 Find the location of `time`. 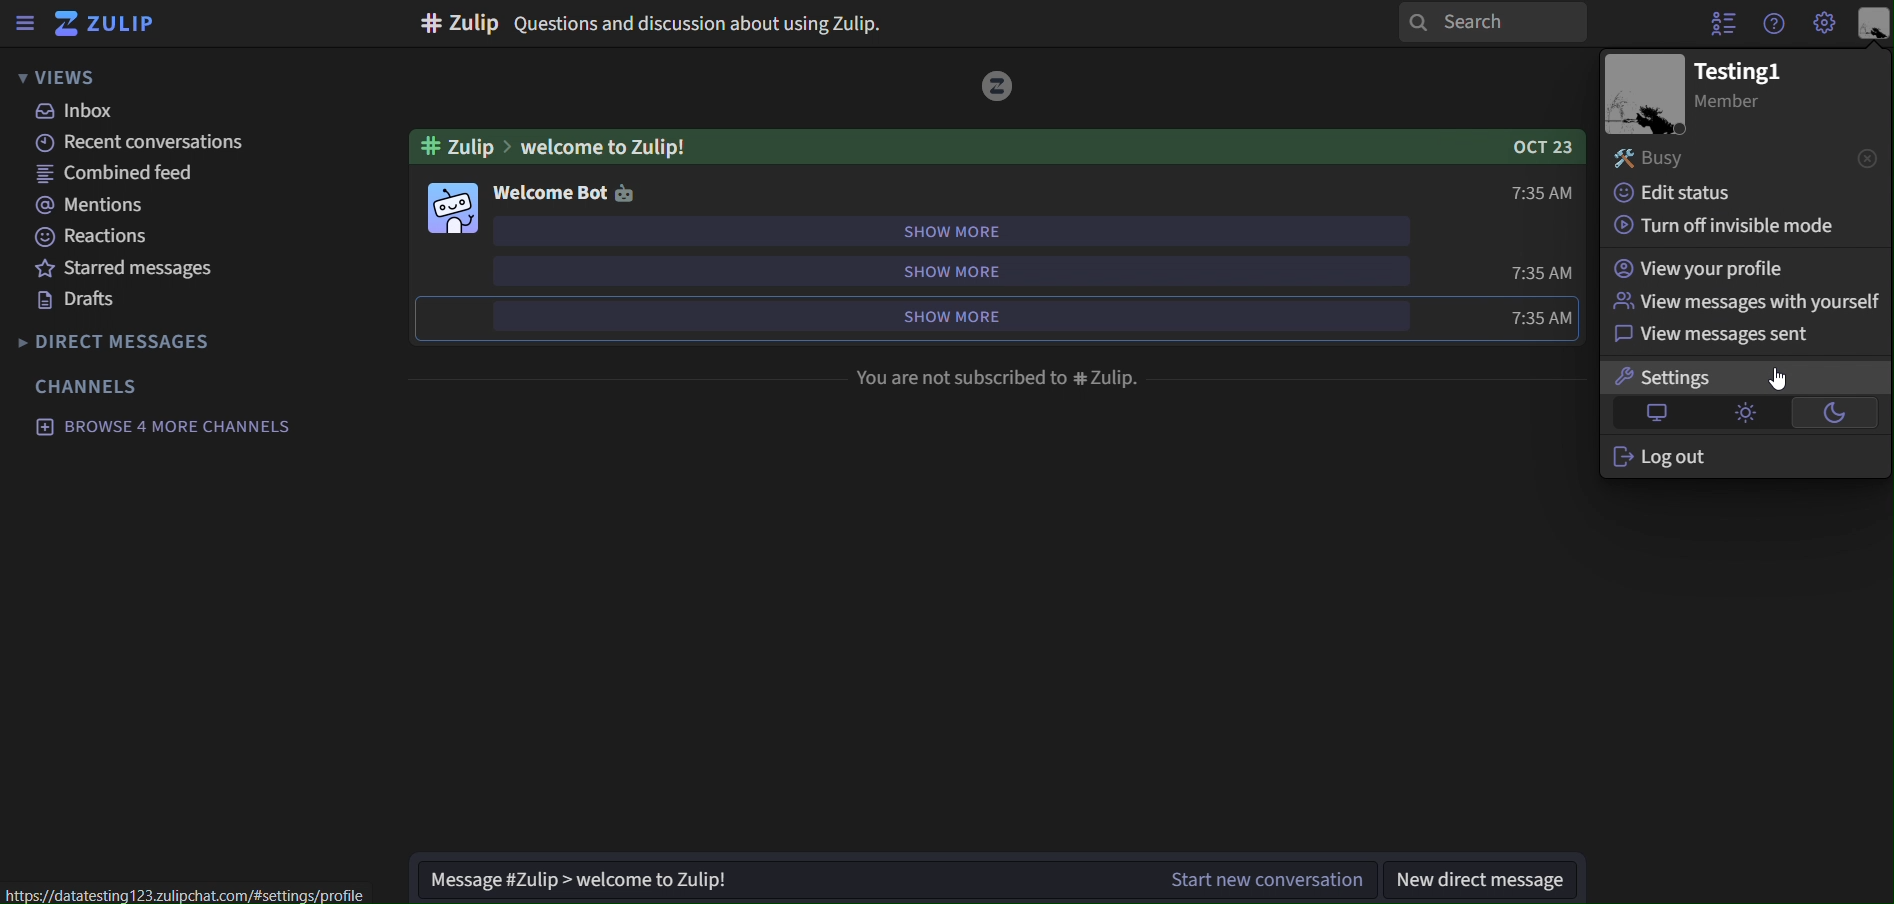

time is located at coordinates (1542, 318).